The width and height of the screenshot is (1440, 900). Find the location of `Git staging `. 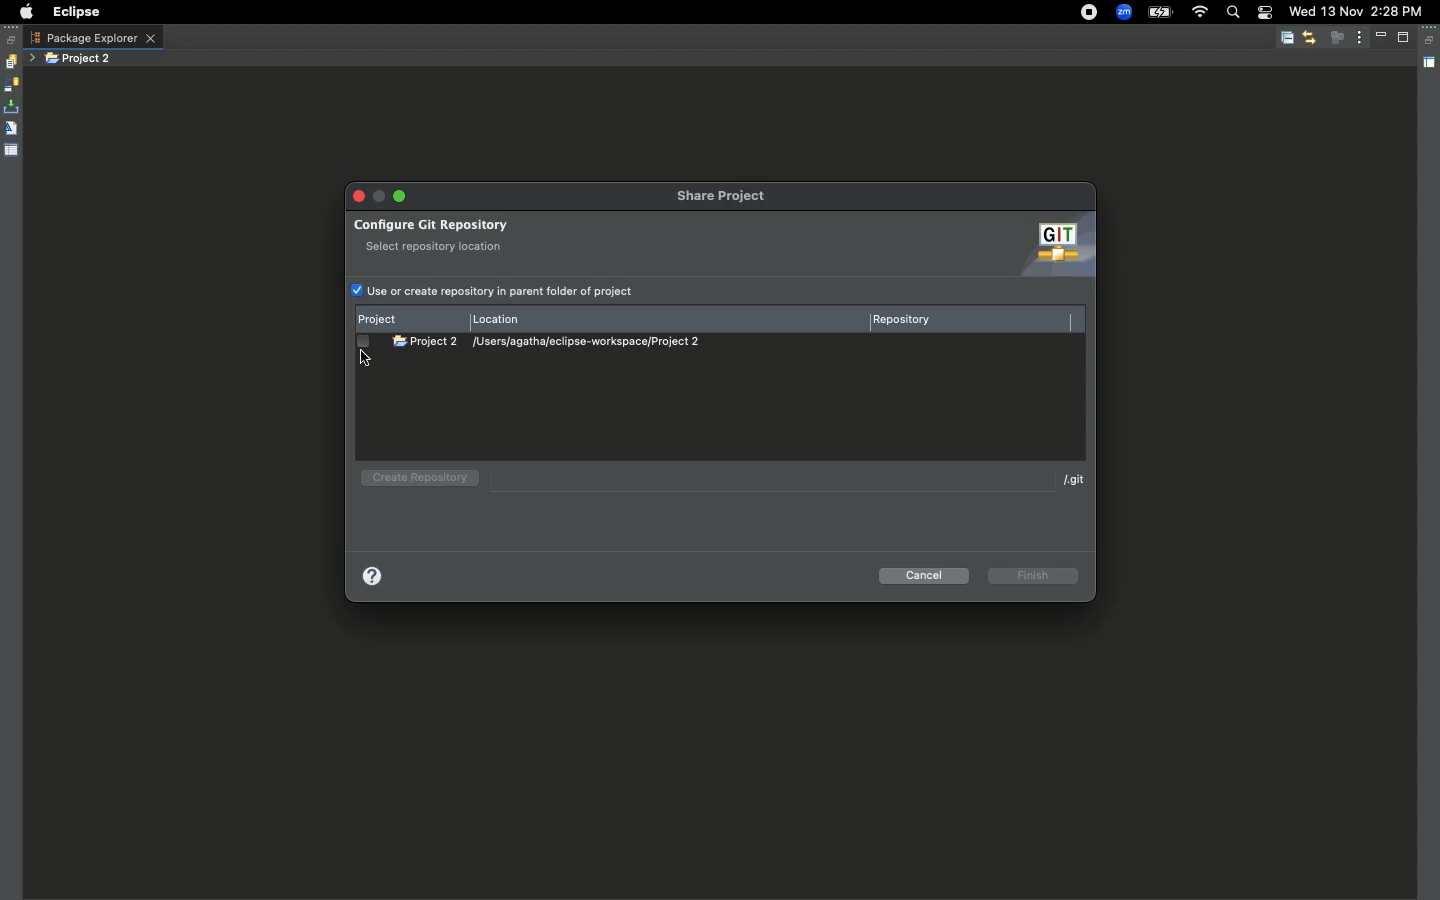

Git staging  is located at coordinates (13, 107).